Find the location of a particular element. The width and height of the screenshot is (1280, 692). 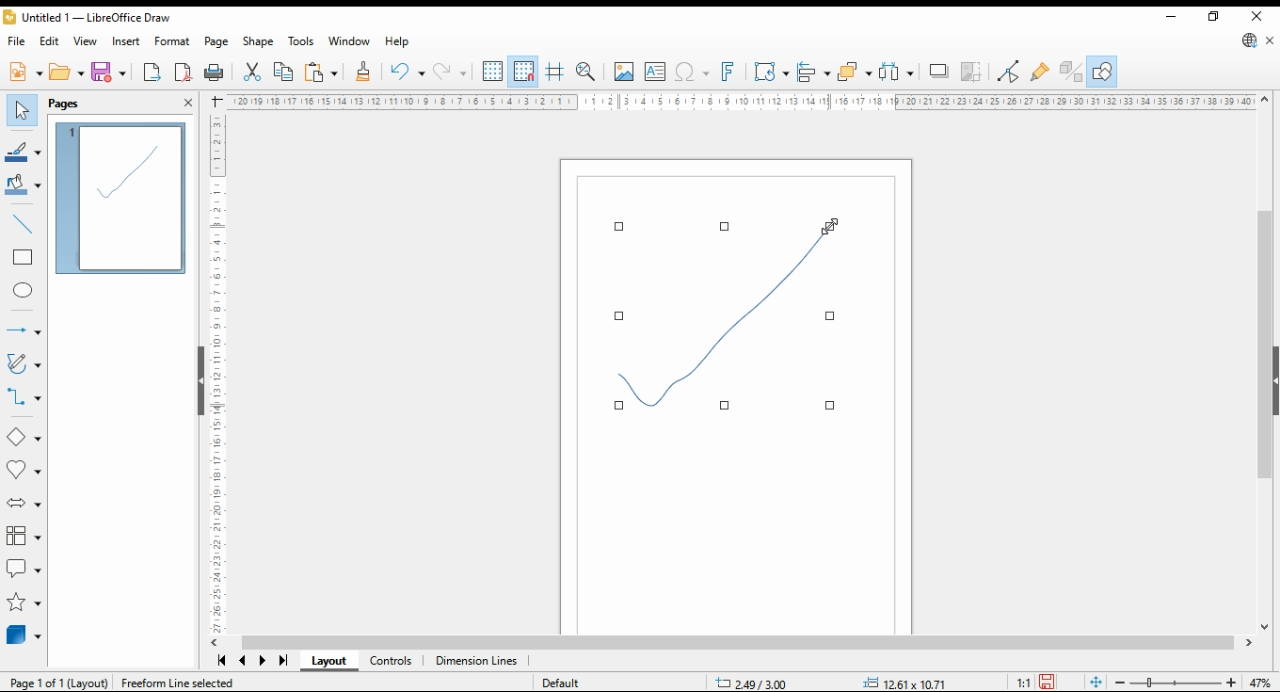

shadow is located at coordinates (937, 71).